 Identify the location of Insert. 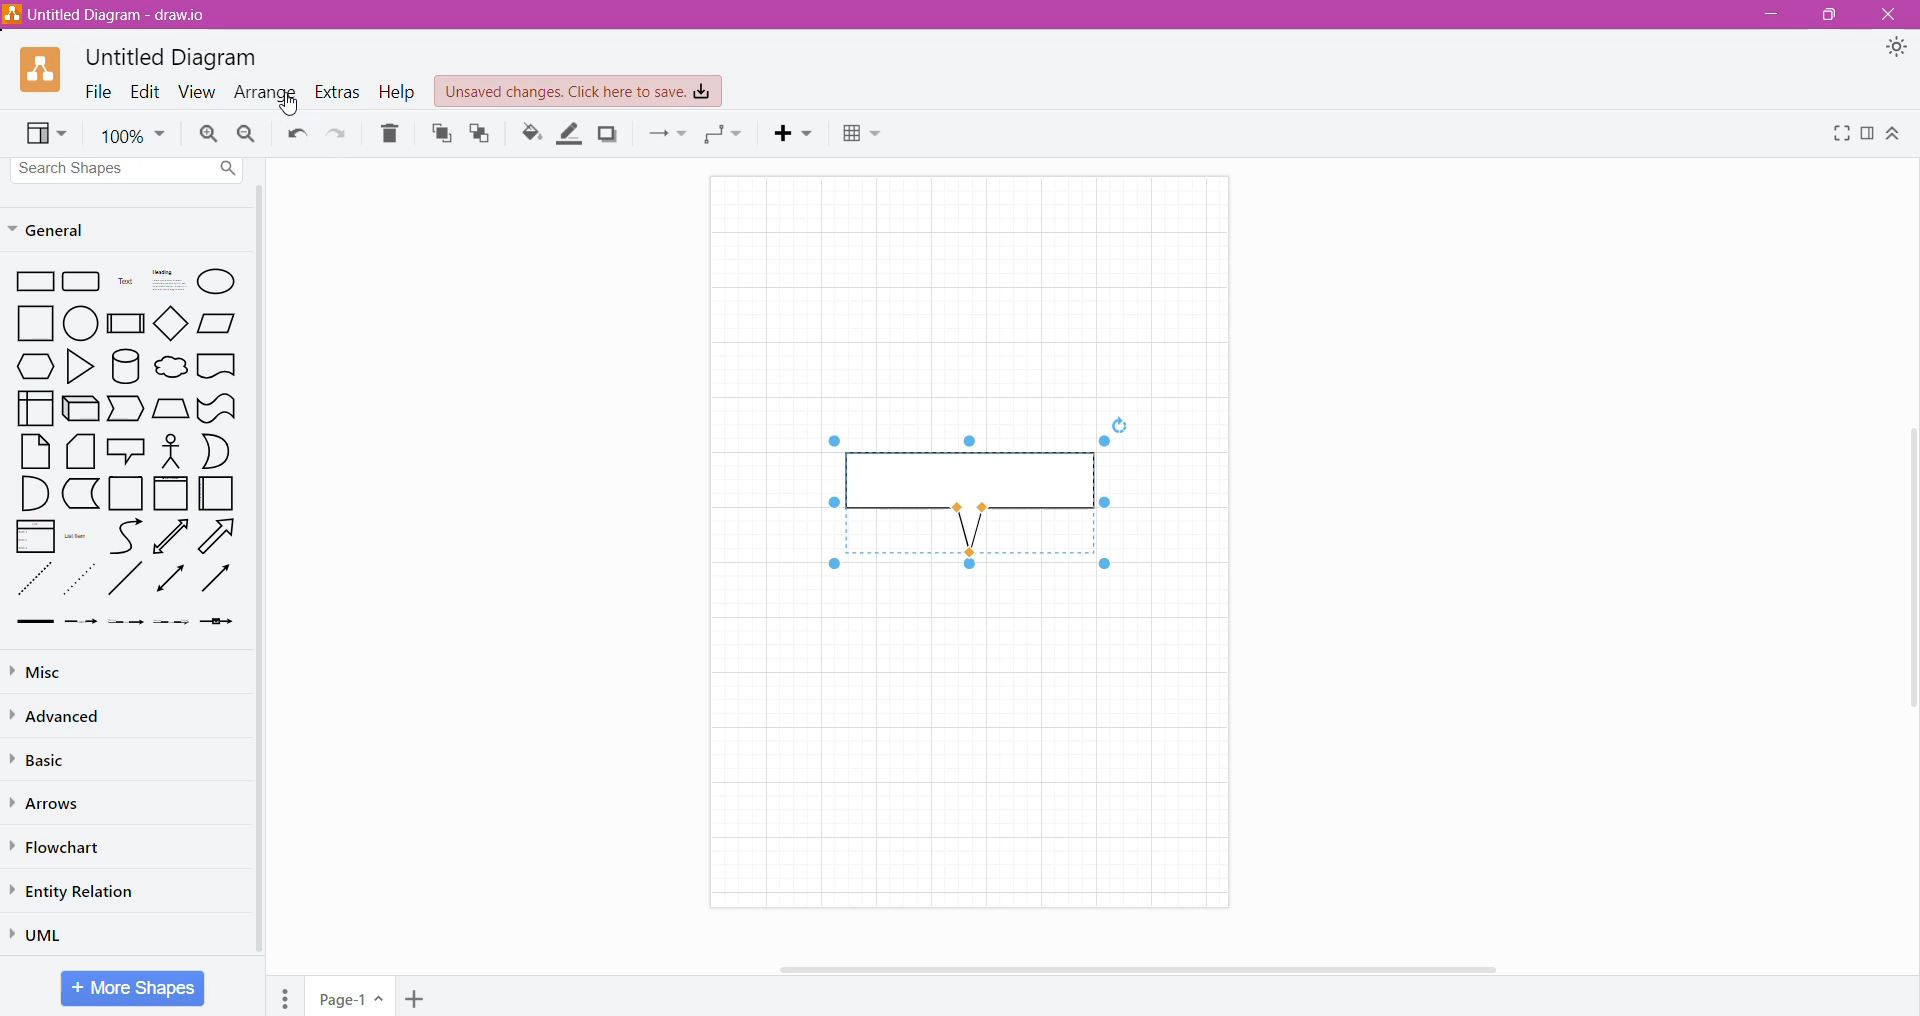
(795, 134).